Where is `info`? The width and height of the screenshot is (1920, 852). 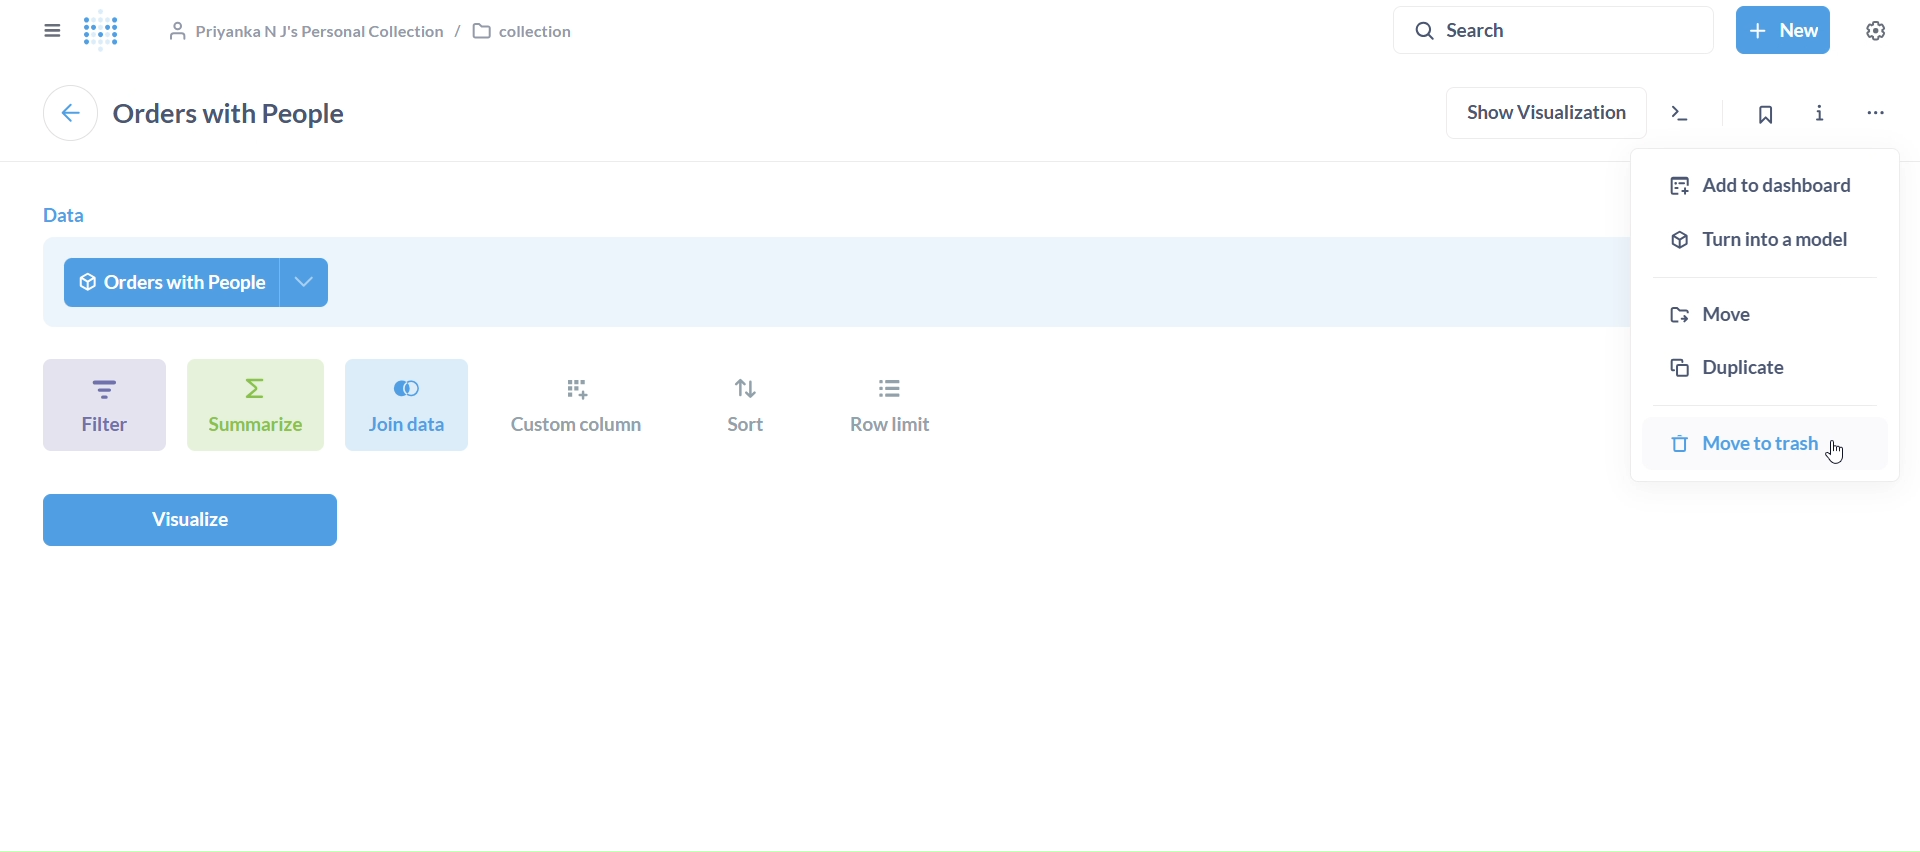
info is located at coordinates (1825, 110).